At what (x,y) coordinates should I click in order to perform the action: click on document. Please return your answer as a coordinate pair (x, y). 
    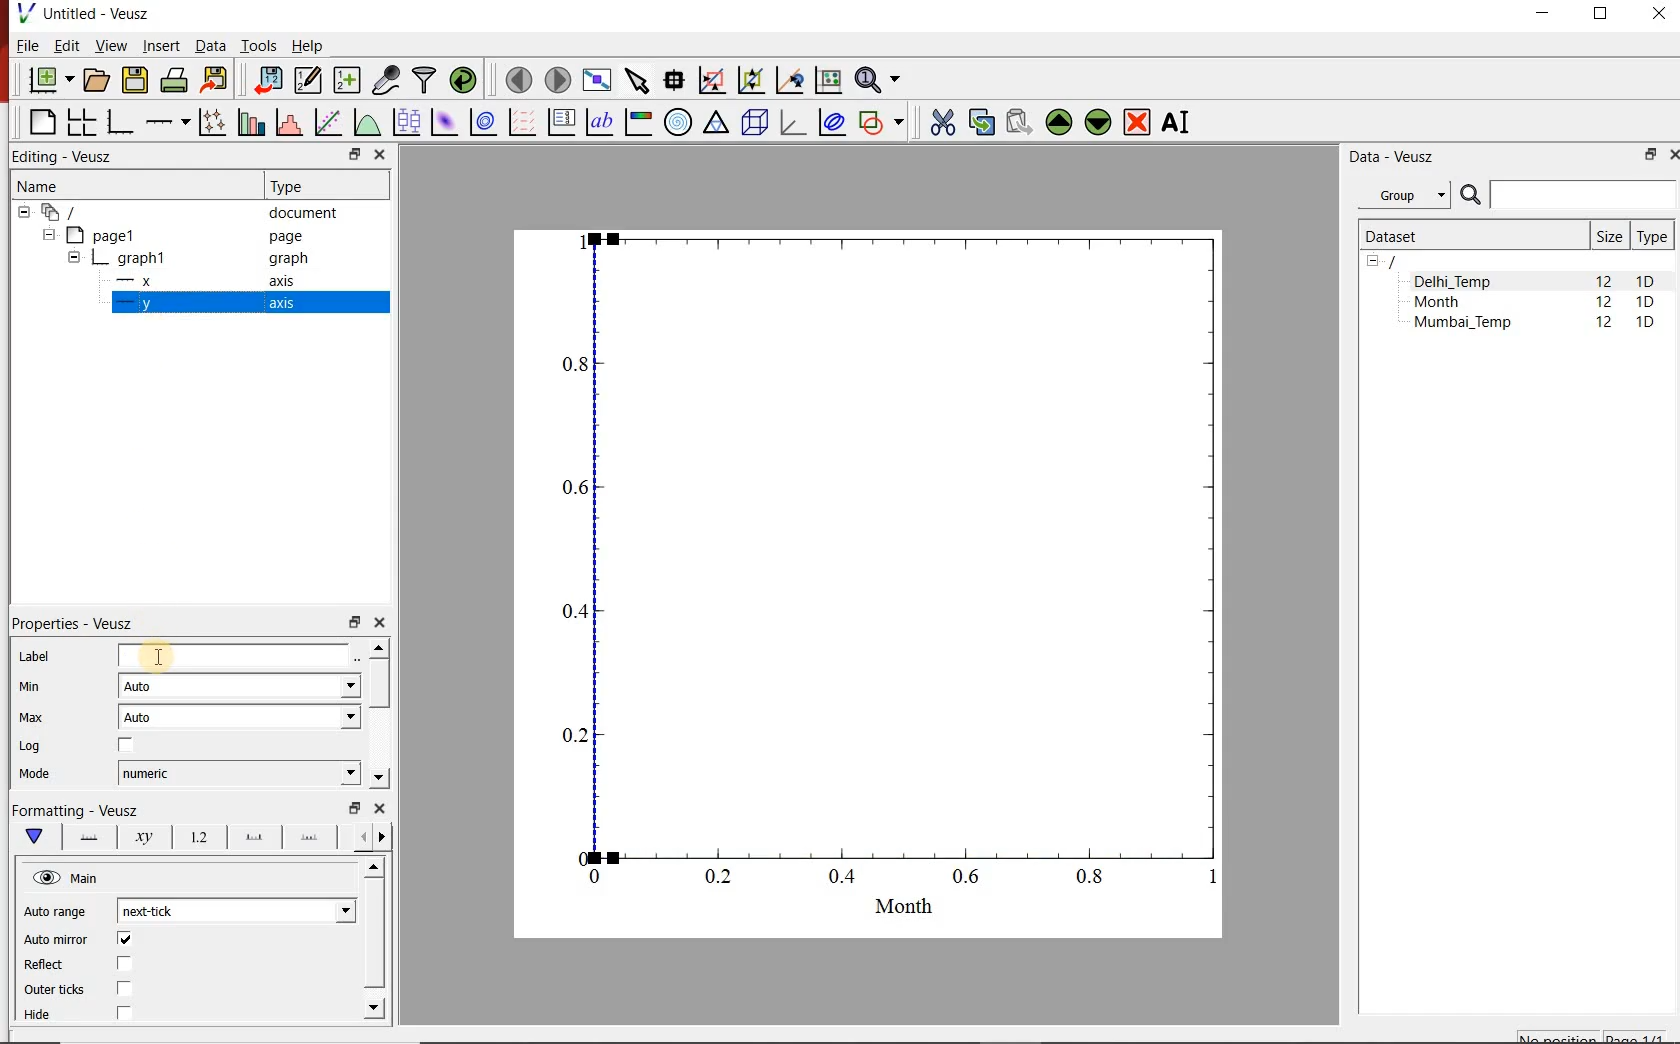
    Looking at the image, I should click on (182, 211).